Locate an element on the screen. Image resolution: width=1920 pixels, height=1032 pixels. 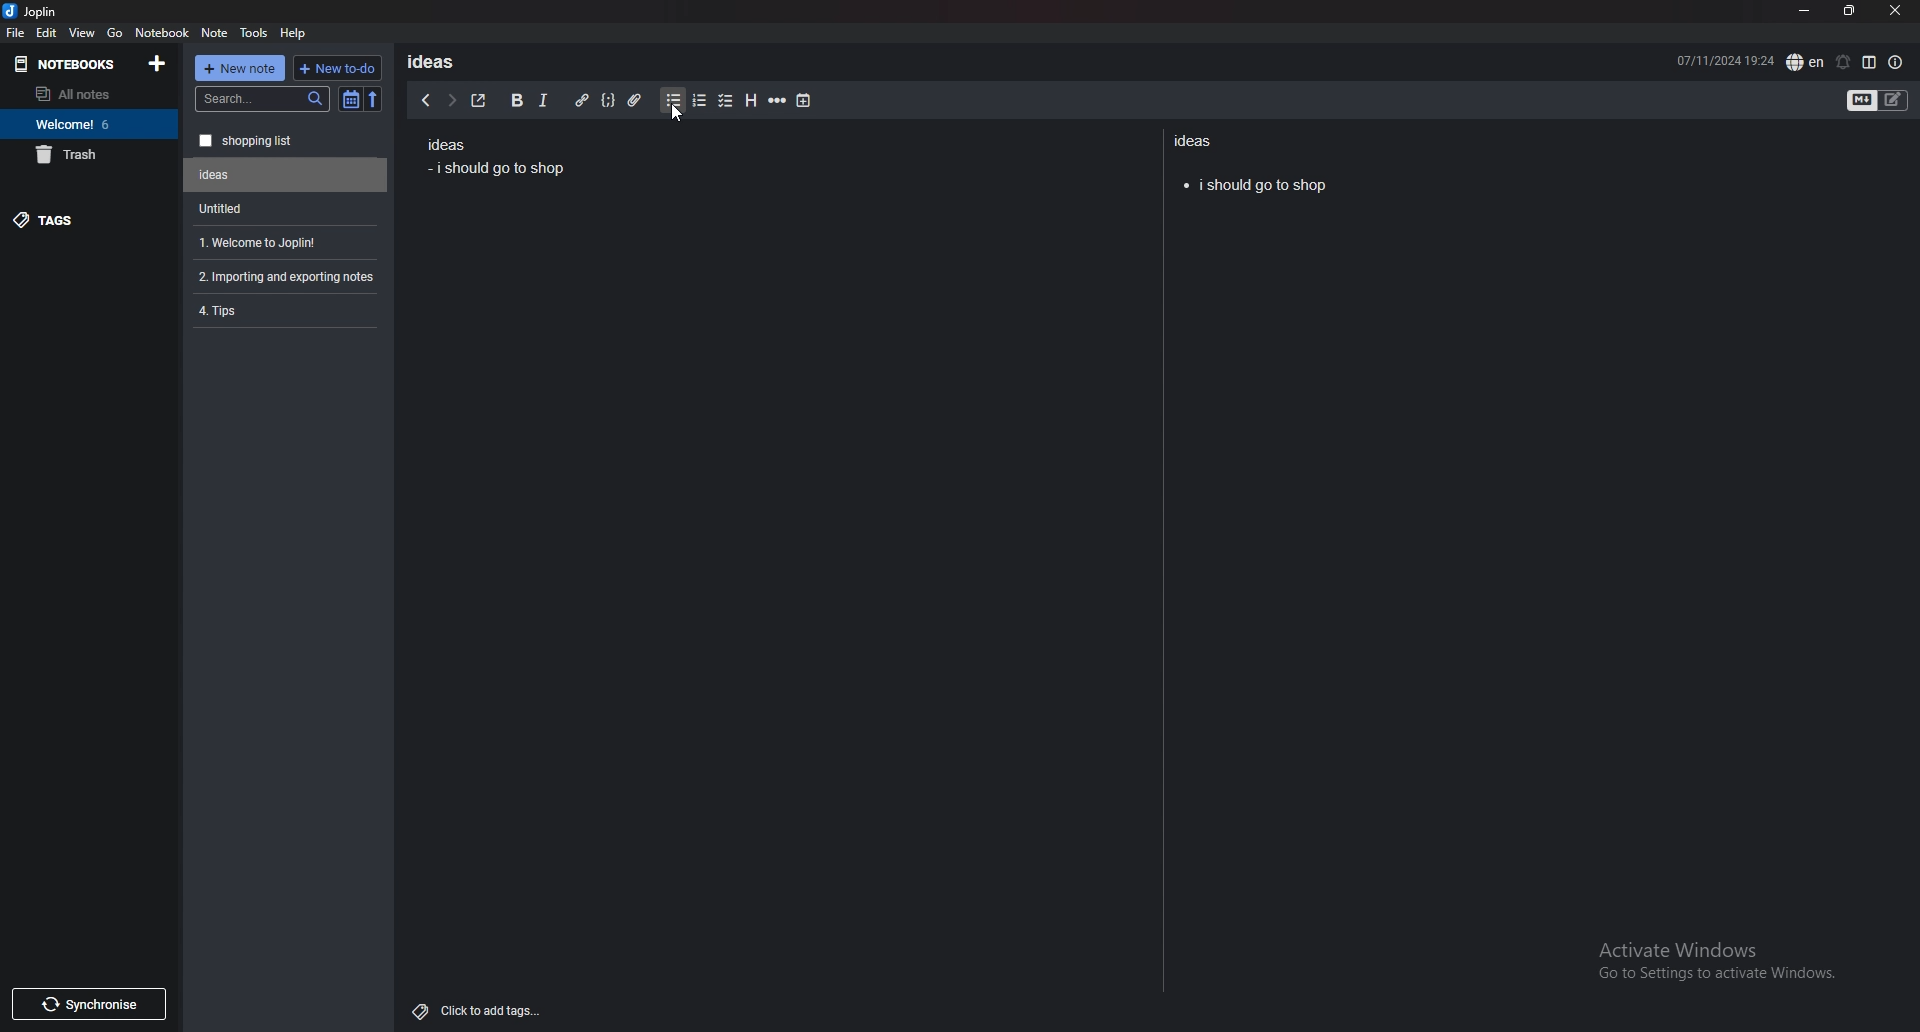
view is located at coordinates (83, 32).